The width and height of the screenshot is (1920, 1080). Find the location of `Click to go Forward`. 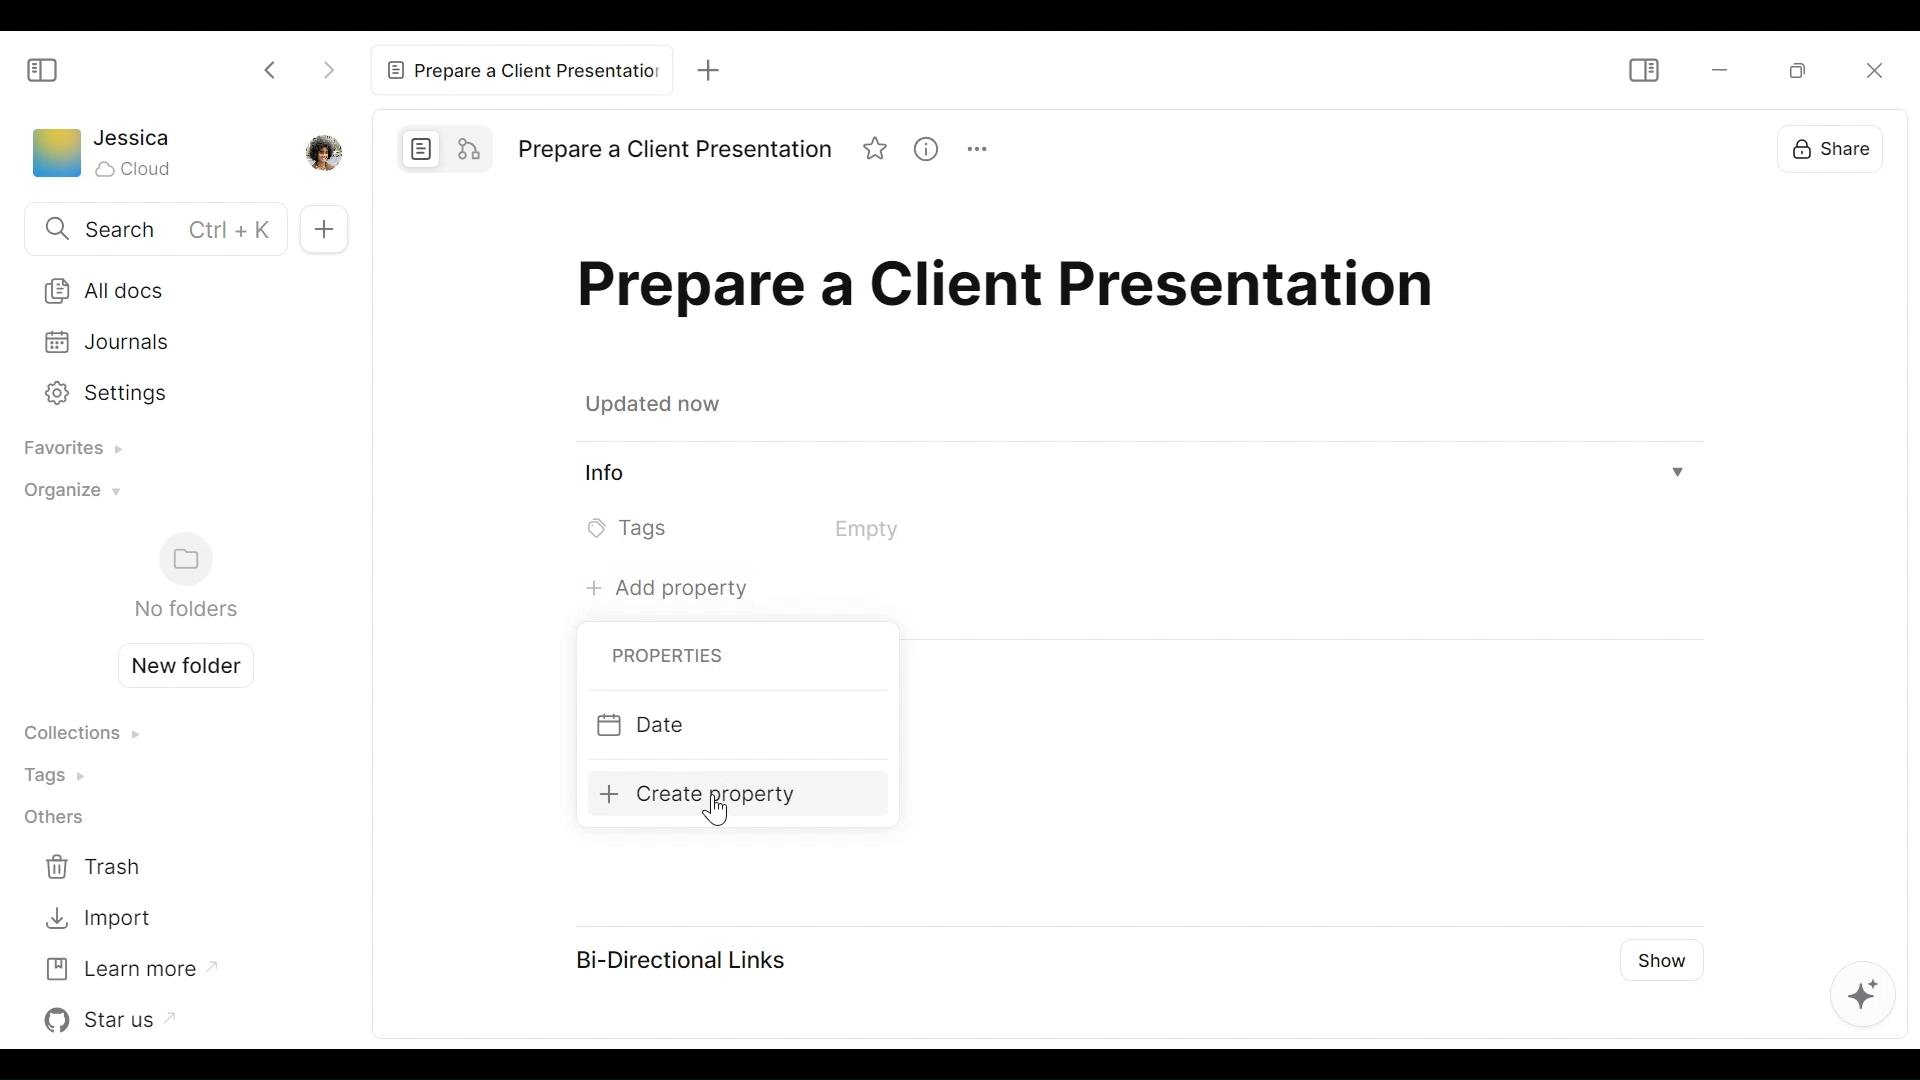

Click to go Forward is located at coordinates (328, 66).